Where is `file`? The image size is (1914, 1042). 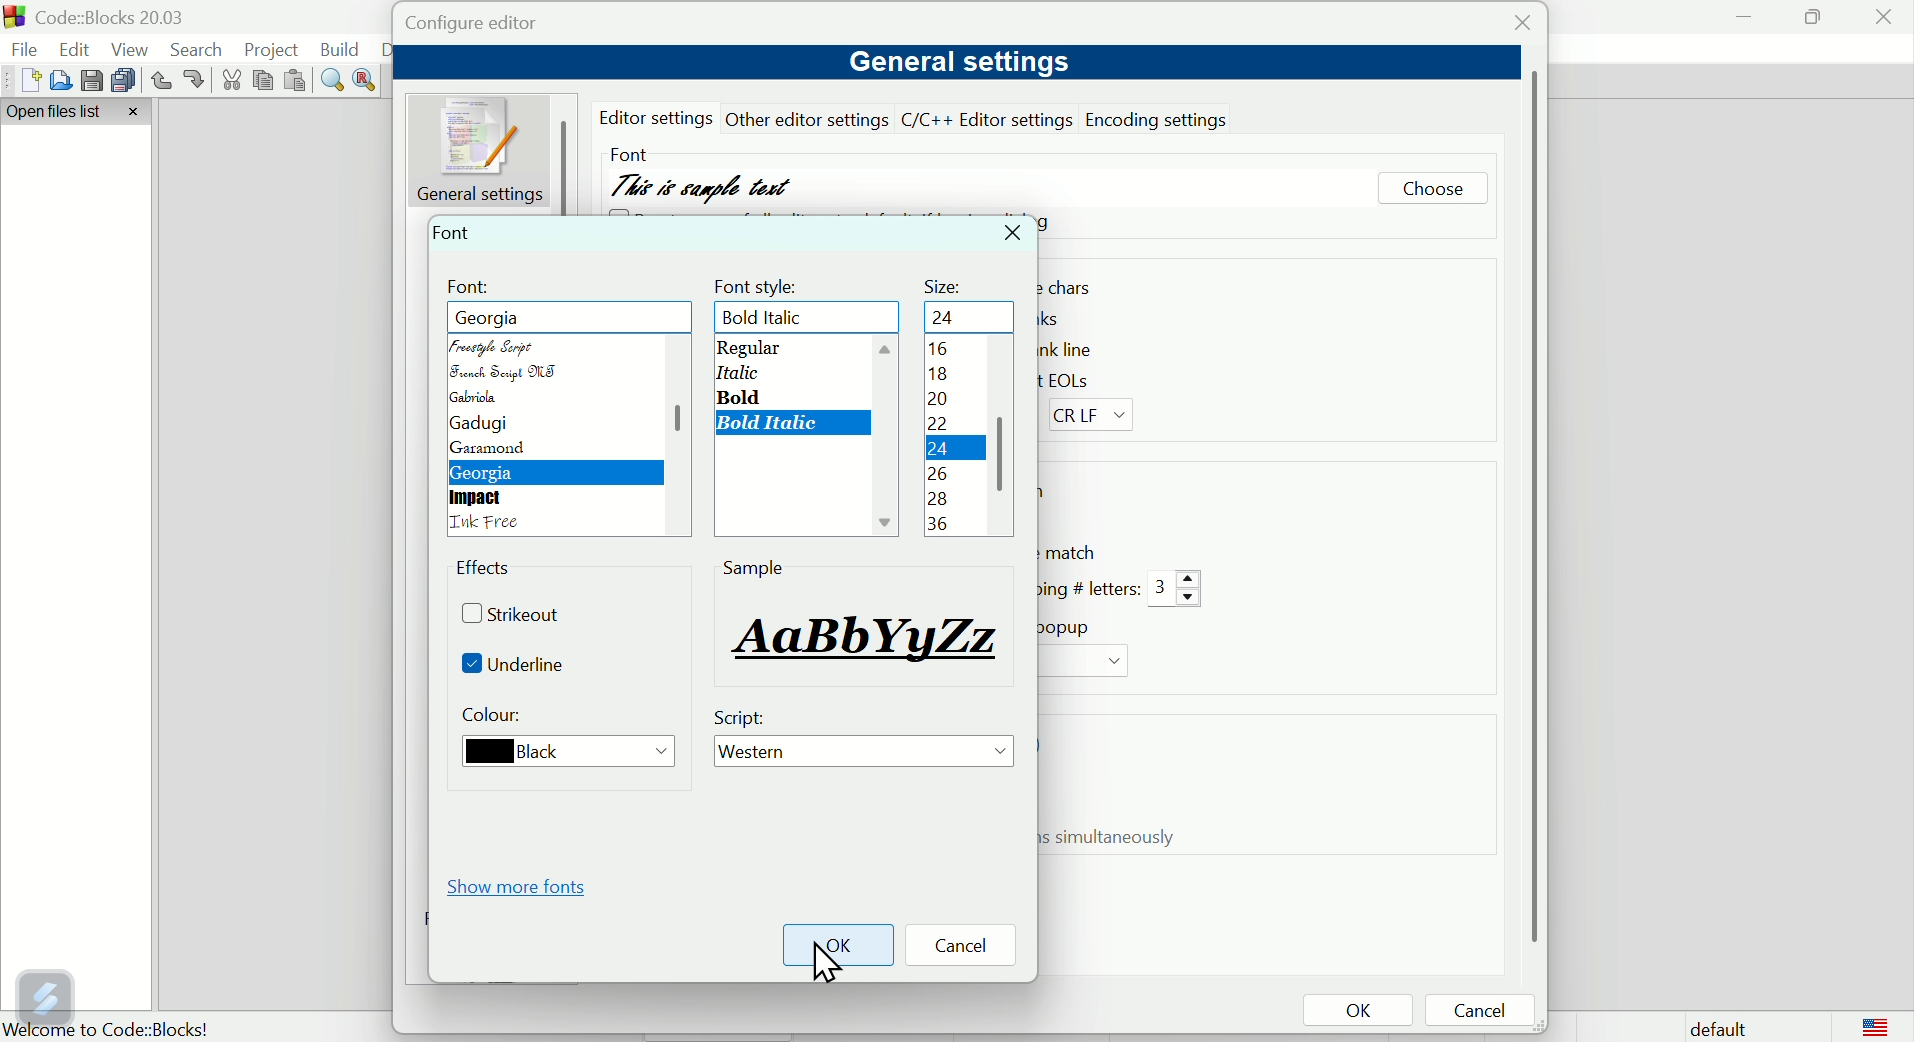
file is located at coordinates (26, 51).